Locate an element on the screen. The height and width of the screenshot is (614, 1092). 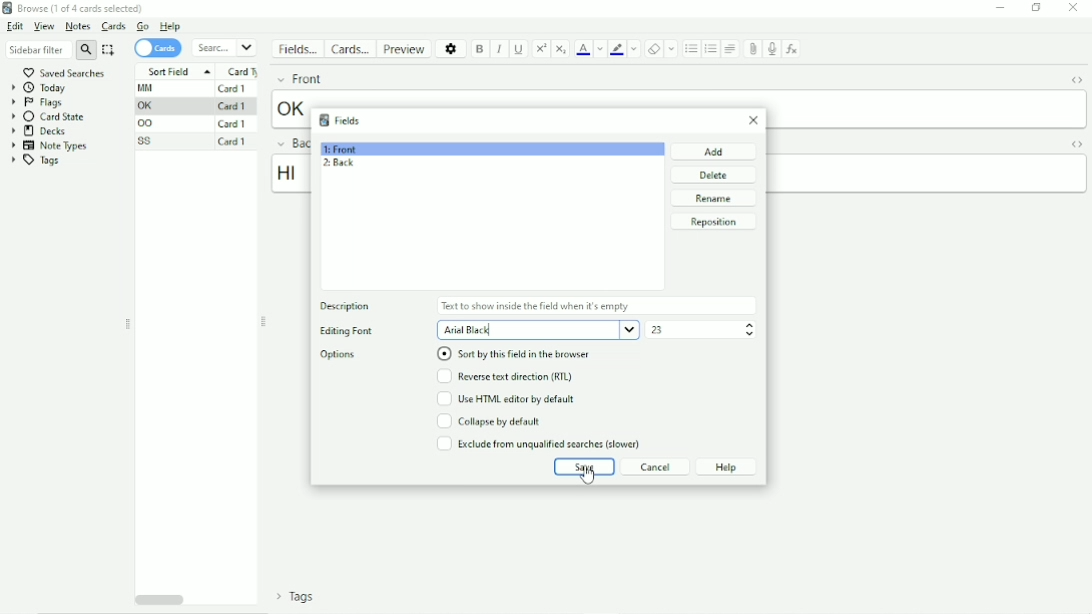
Superscript is located at coordinates (542, 48).